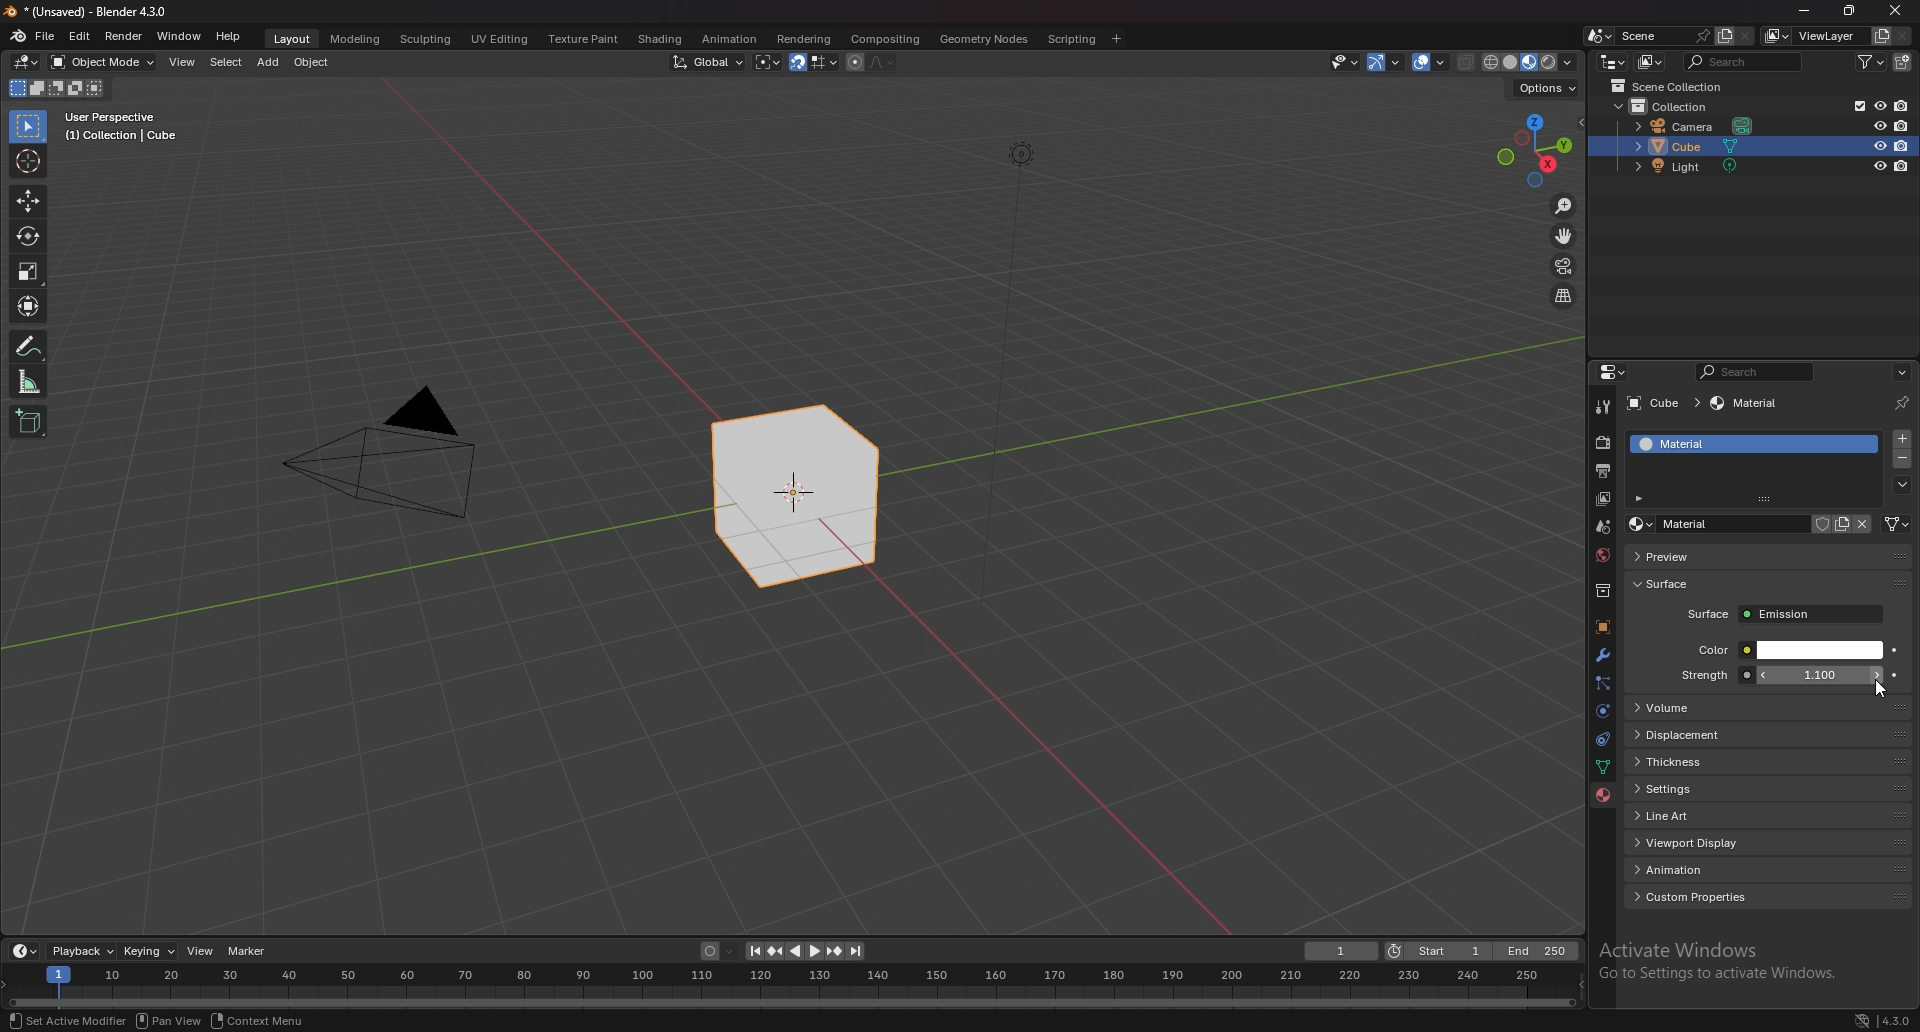 The image size is (1920, 1032). What do you see at coordinates (1895, 675) in the screenshot?
I see `animate property` at bounding box center [1895, 675].